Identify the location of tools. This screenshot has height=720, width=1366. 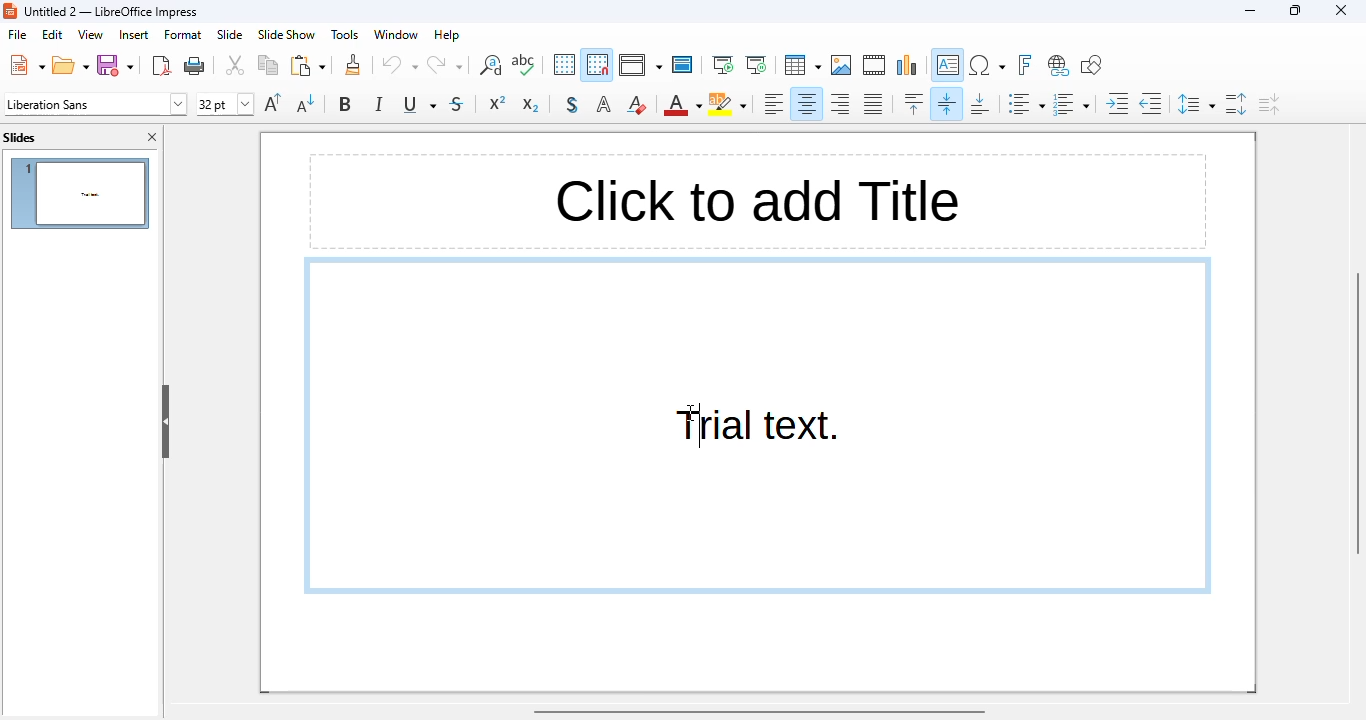
(344, 34).